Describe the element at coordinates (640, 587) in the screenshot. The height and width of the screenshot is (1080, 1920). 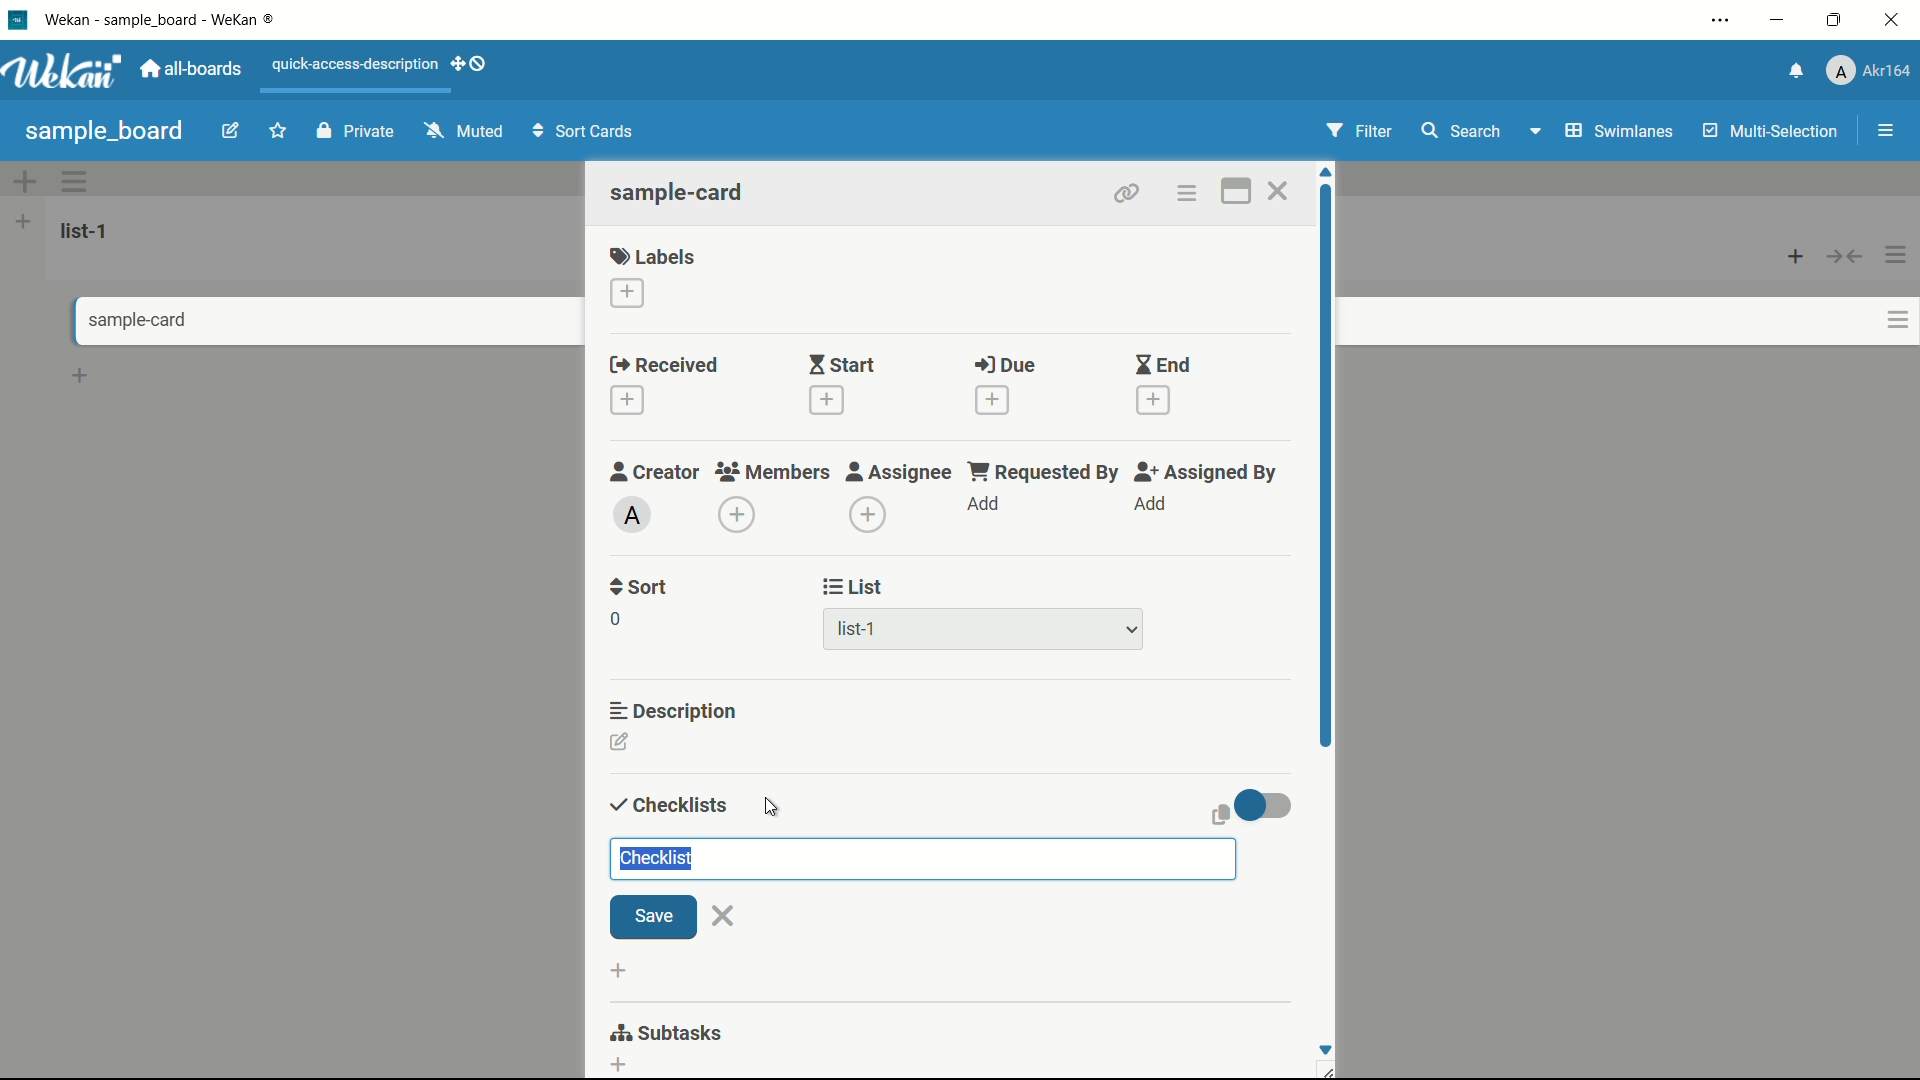
I see `sort` at that location.